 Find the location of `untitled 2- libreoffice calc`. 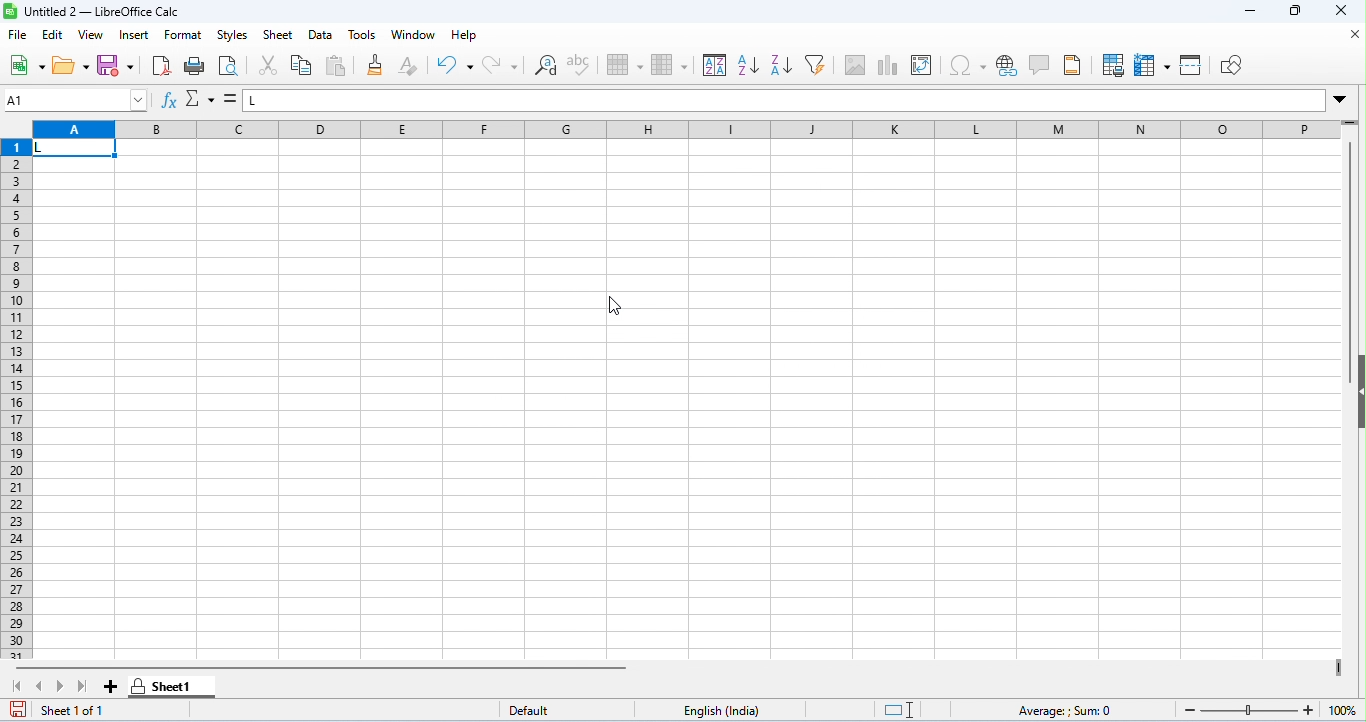

untitled 2- libreoffice calc is located at coordinates (94, 11).